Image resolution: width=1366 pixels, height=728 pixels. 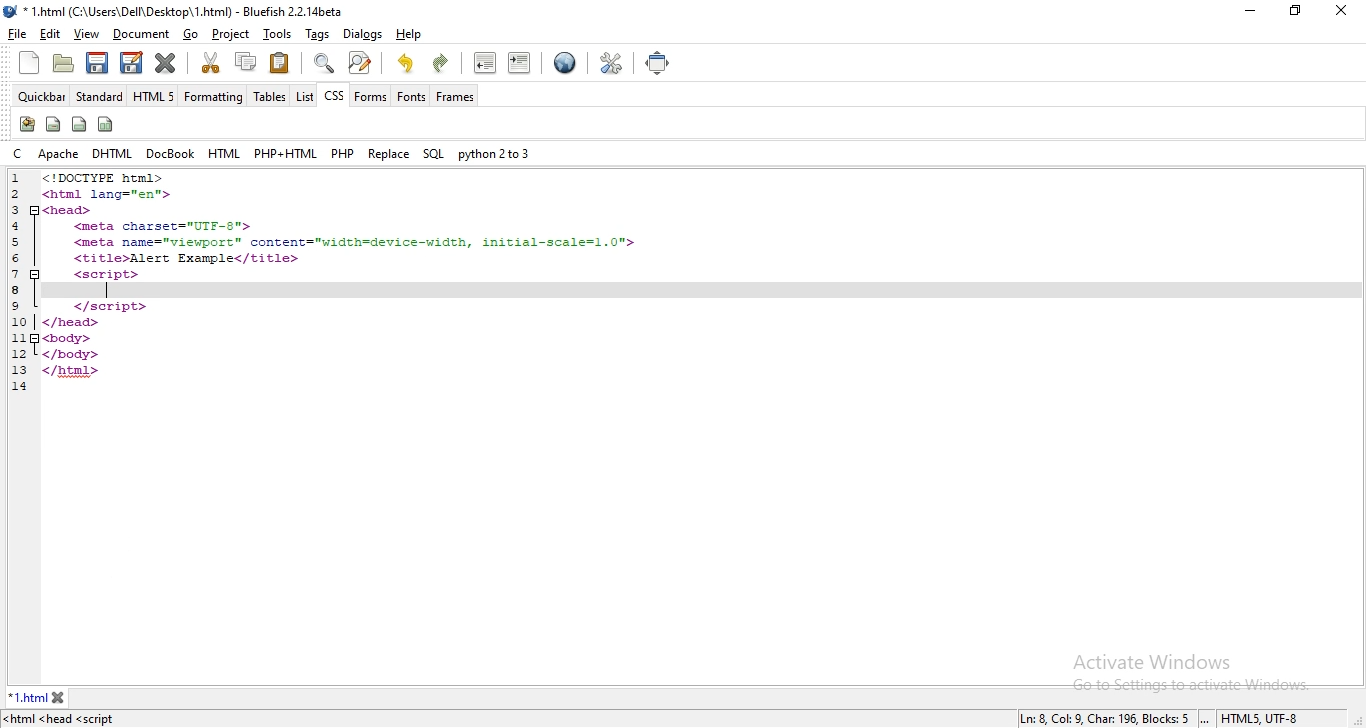 I want to click on 1.html, so click(x=27, y=697).